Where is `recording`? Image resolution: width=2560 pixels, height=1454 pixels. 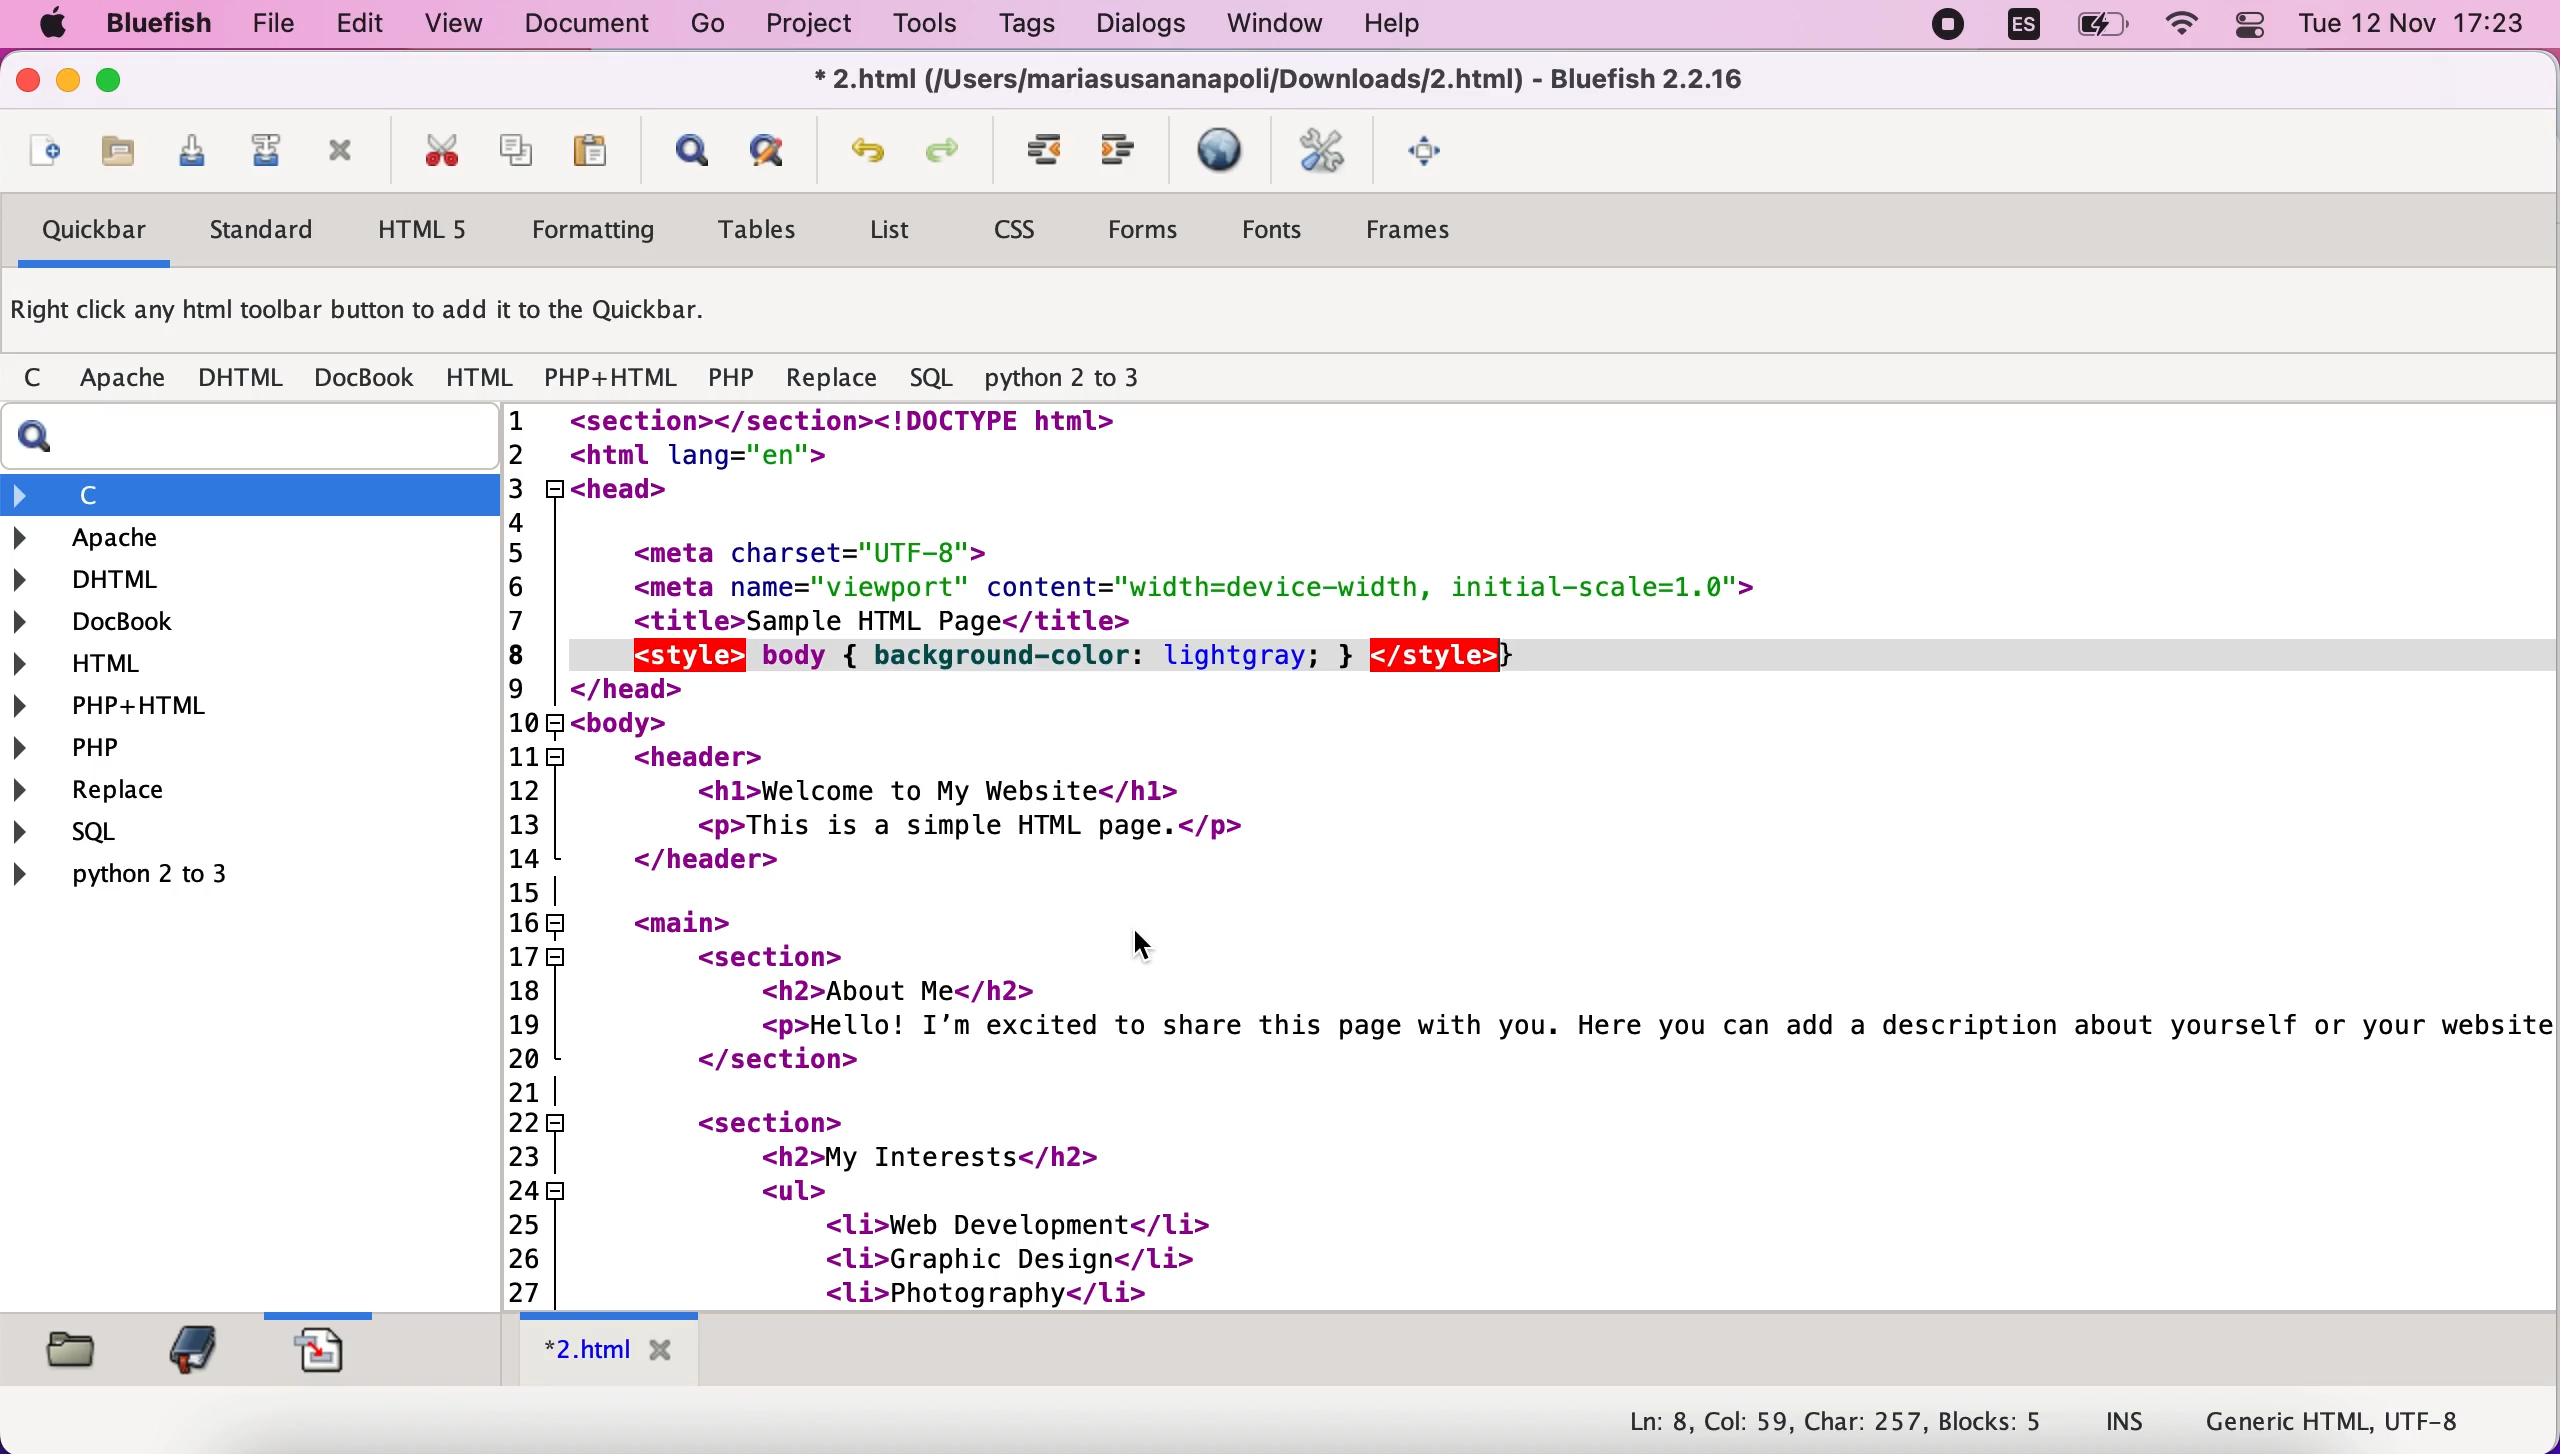 recording is located at coordinates (1947, 29).